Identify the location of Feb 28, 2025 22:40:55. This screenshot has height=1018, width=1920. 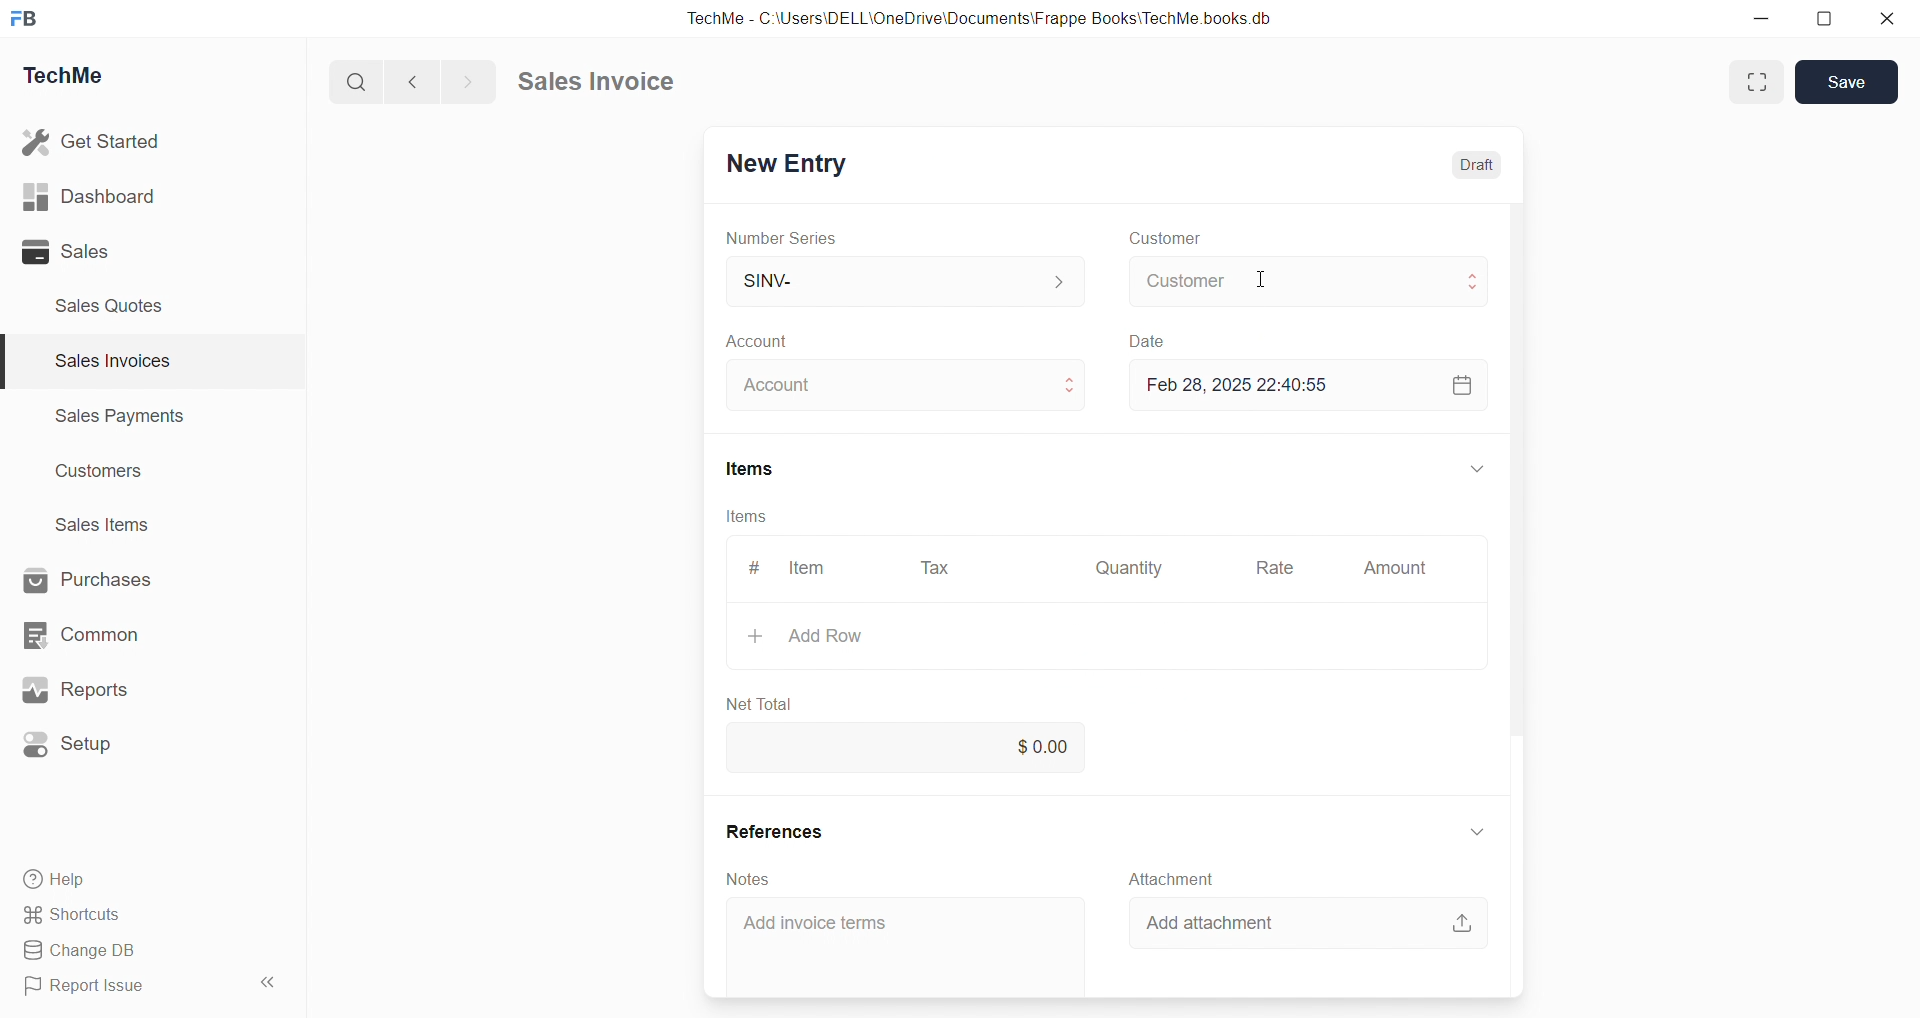
(1237, 384).